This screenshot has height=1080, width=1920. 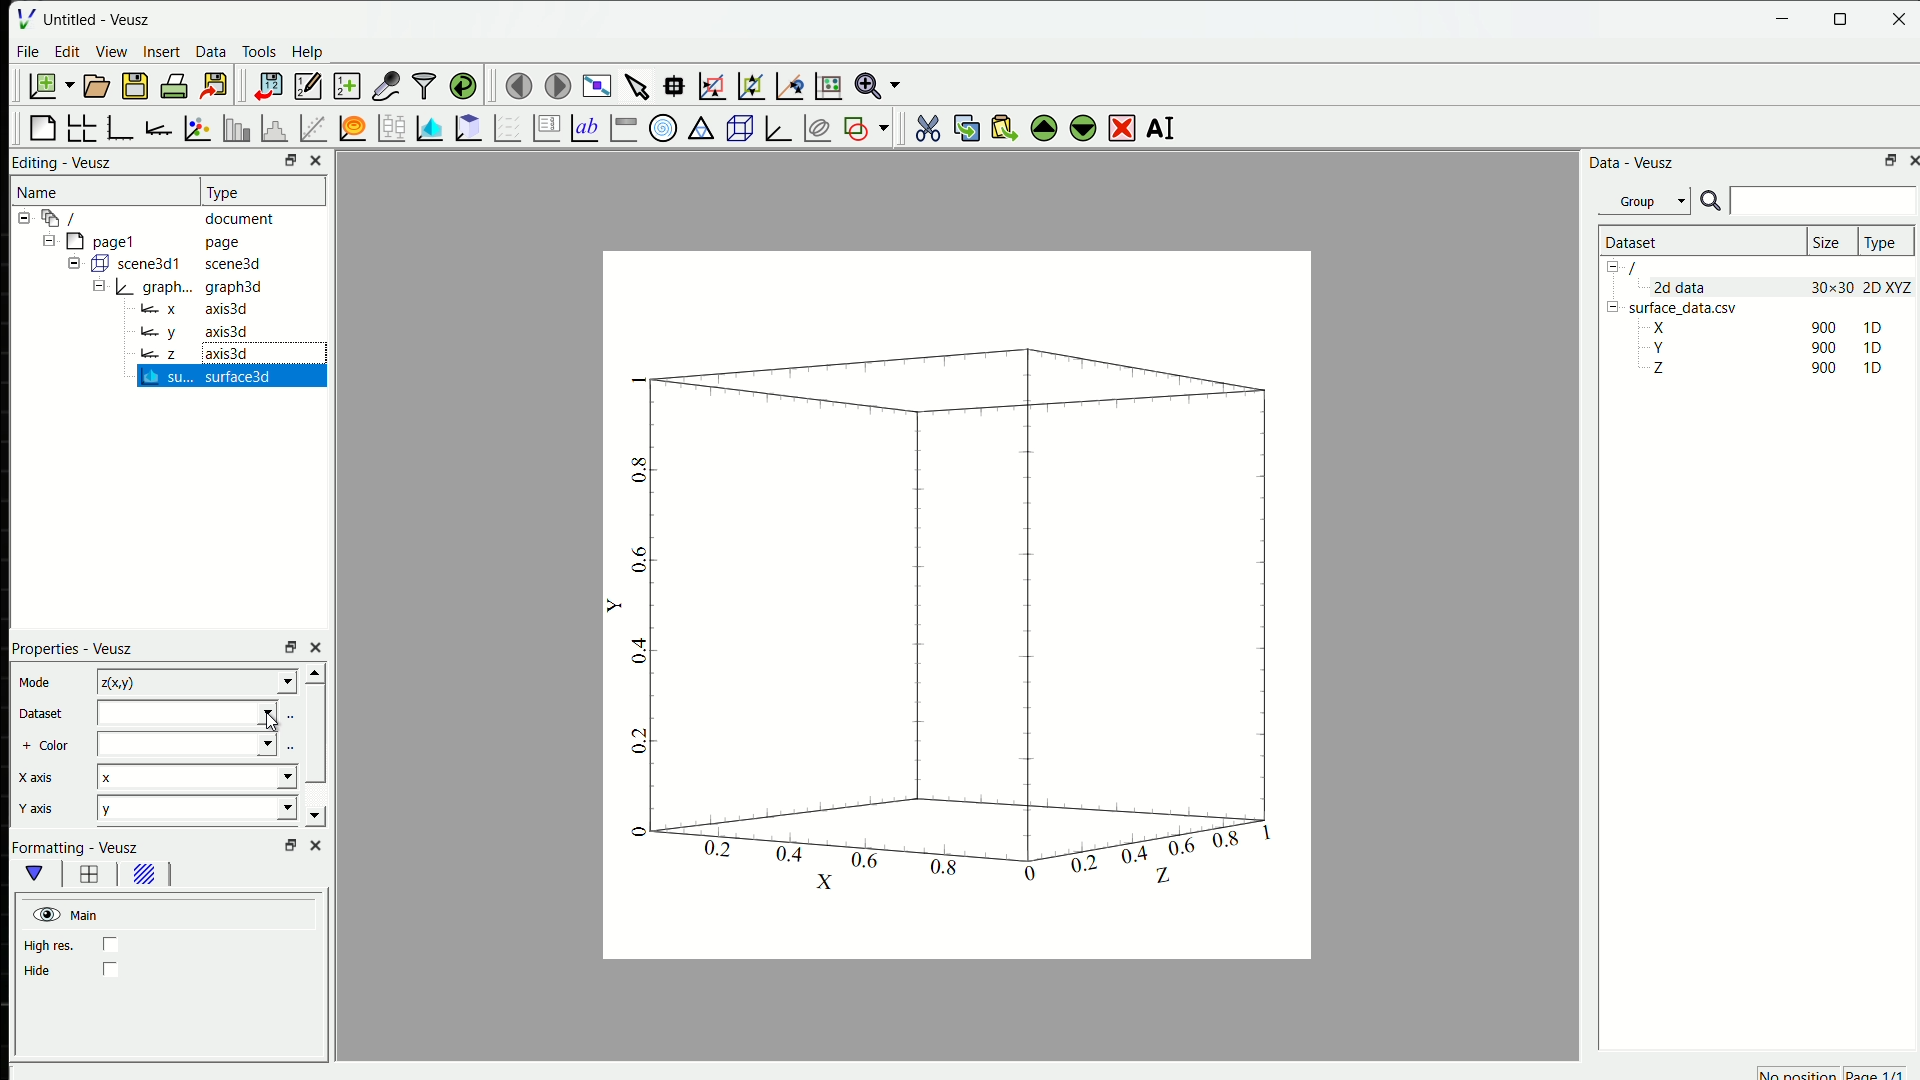 What do you see at coordinates (292, 160) in the screenshot?
I see `open in separate window` at bounding box center [292, 160].